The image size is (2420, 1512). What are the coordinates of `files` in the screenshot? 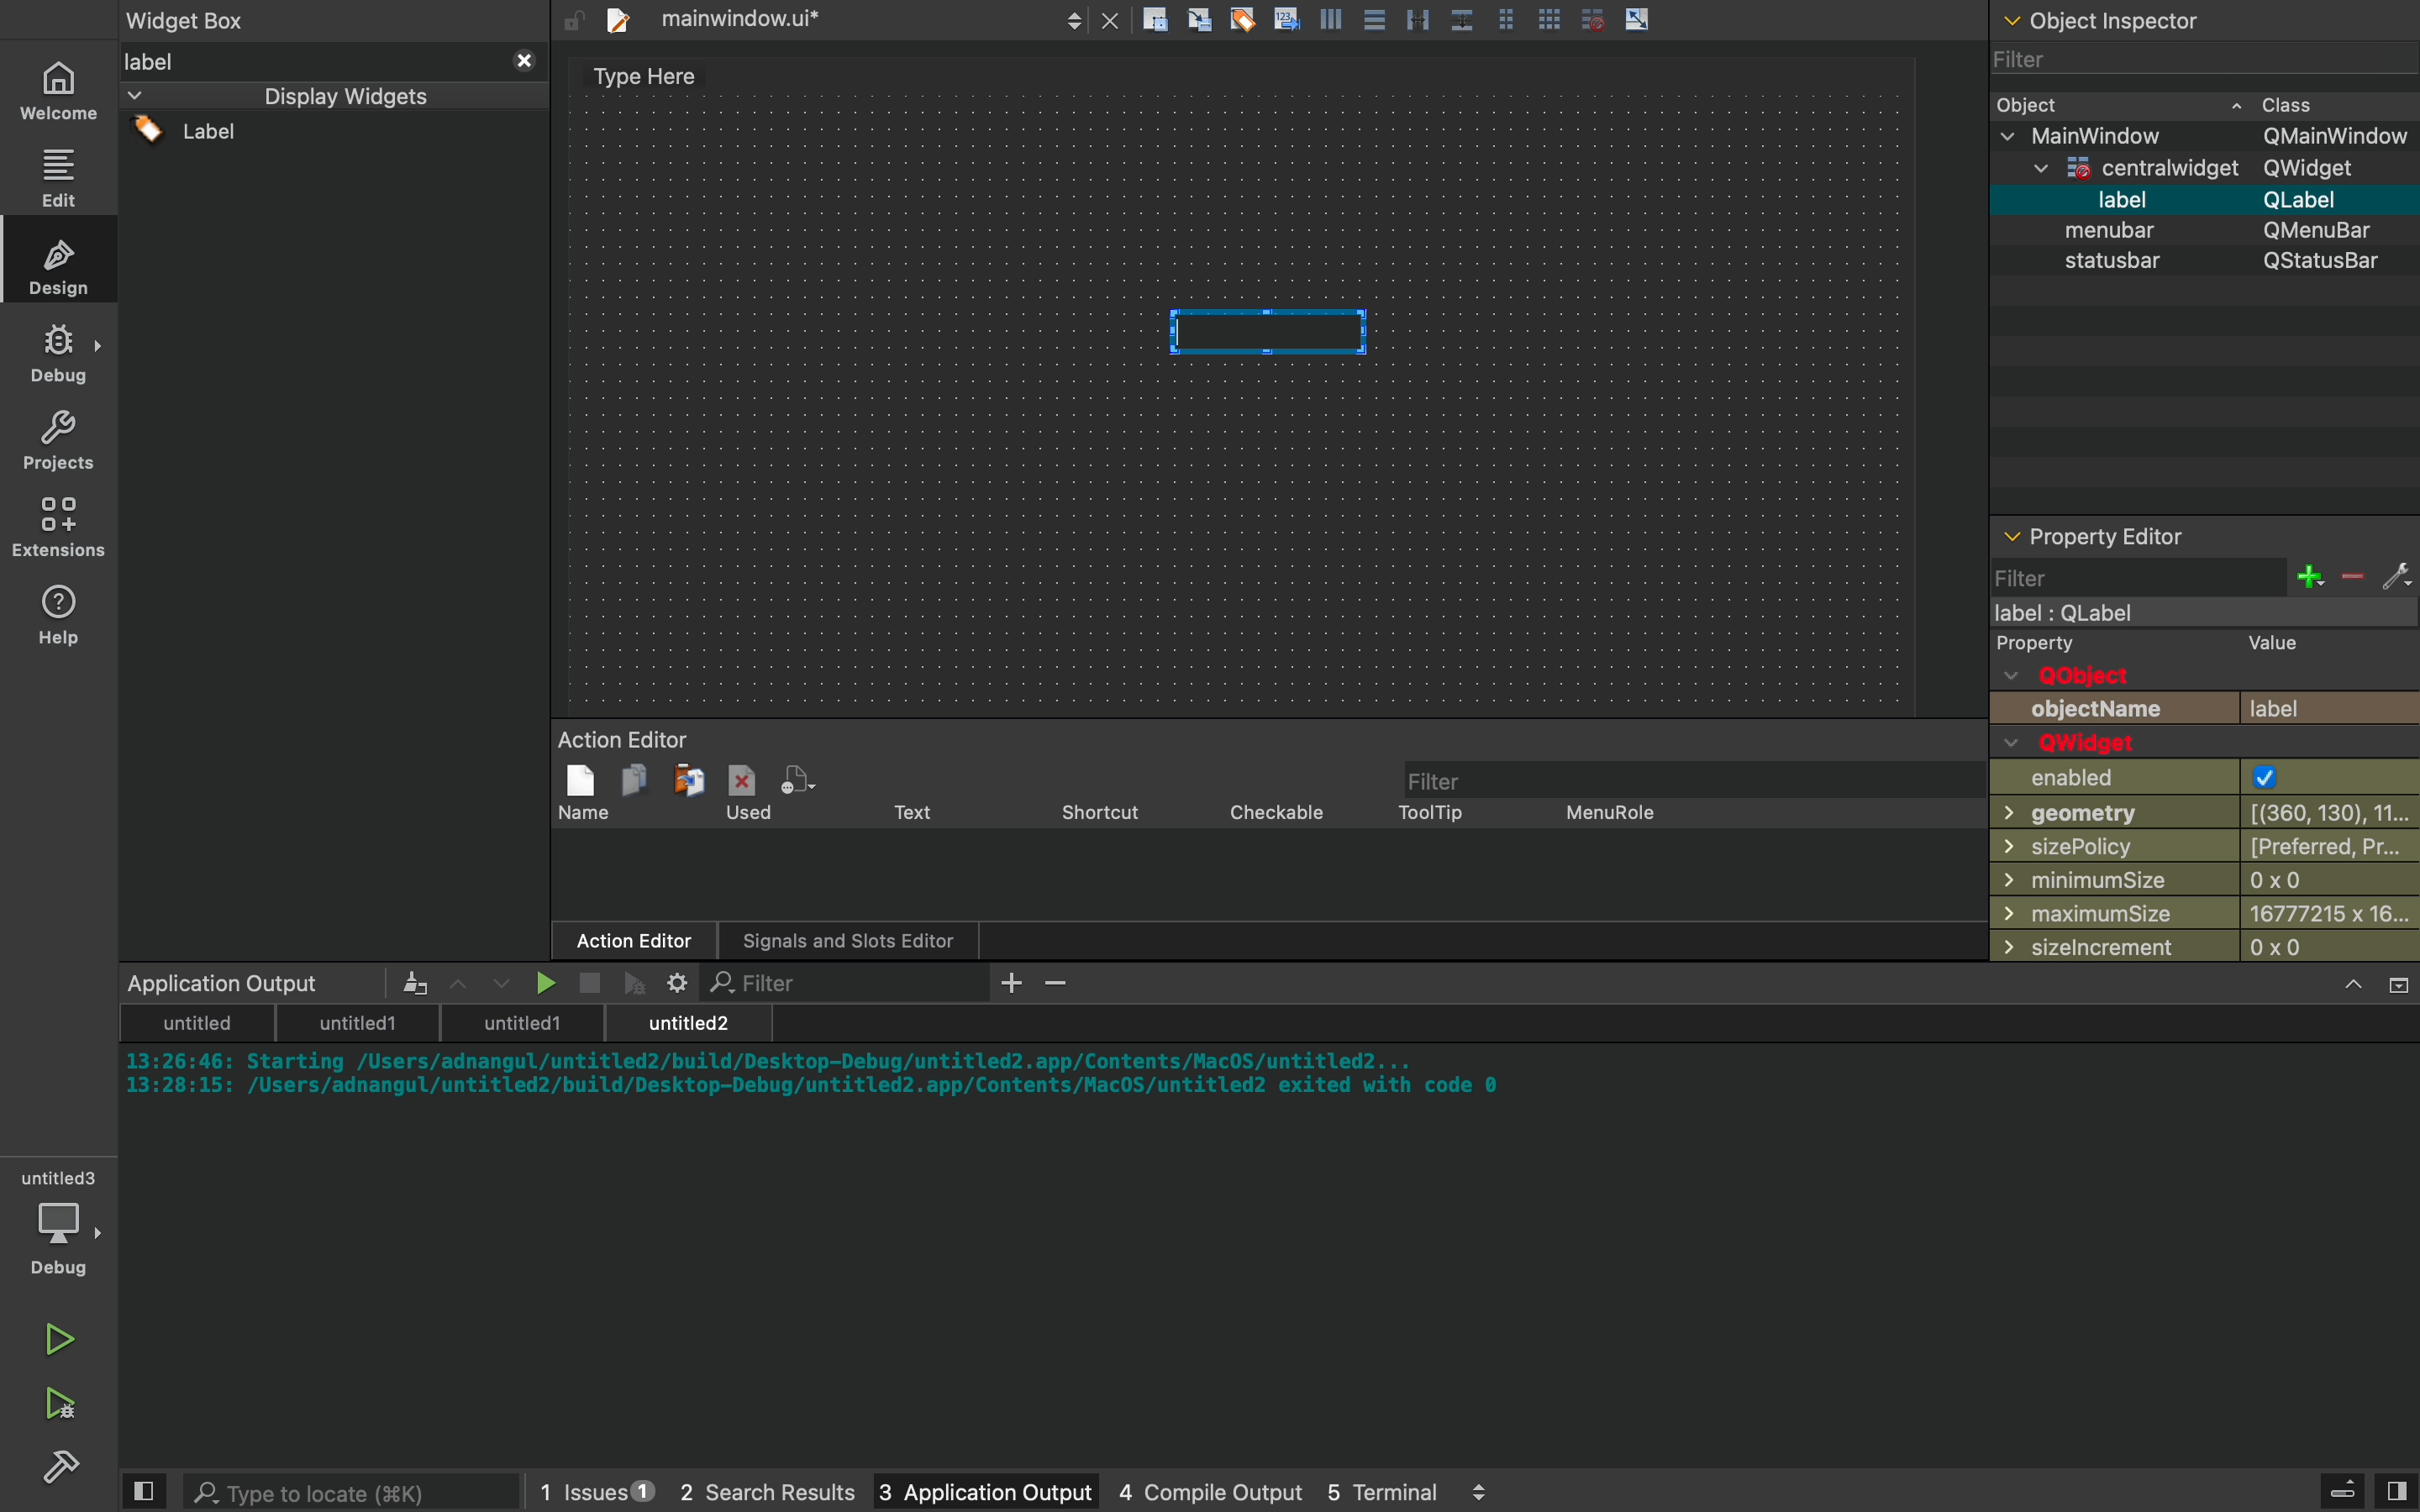 It's located at (837, 19).